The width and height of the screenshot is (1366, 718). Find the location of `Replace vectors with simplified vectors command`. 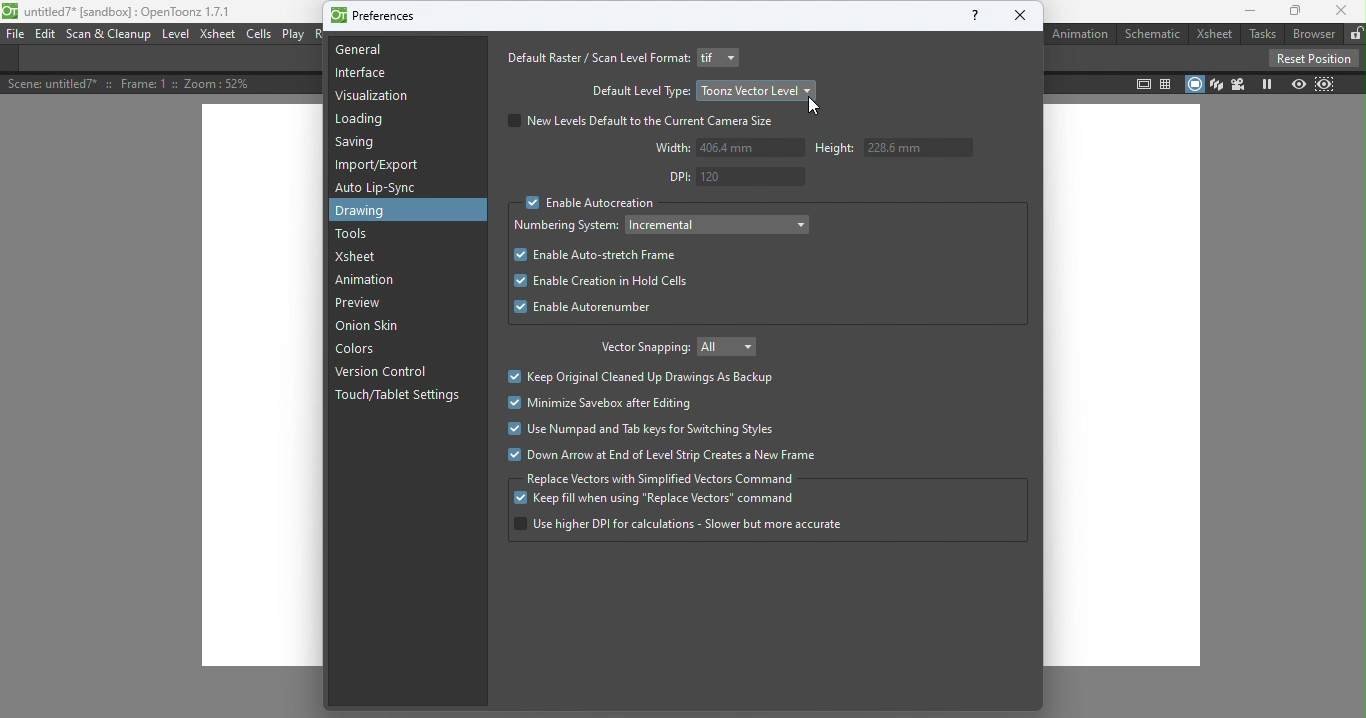

Replace vectors with simplified vectors command is located at coordinates (662, 478).